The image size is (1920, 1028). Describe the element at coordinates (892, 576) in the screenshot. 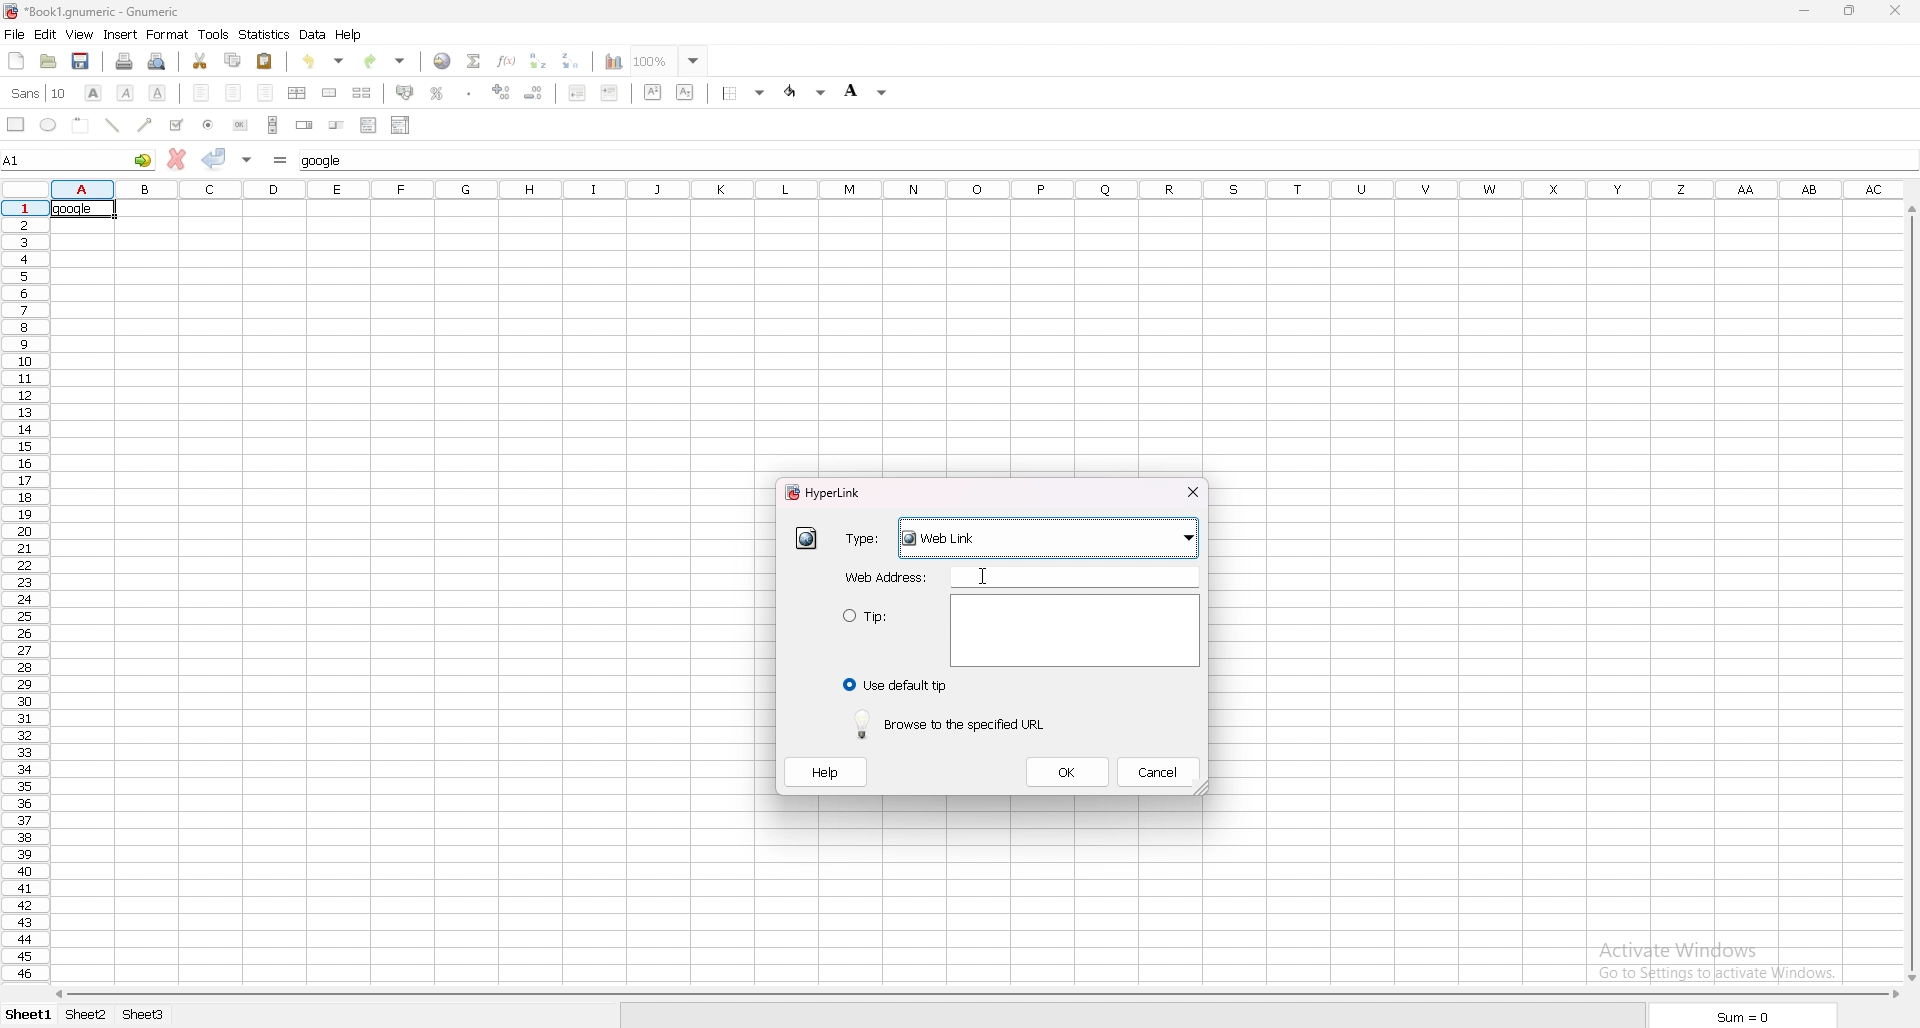

I see `web address` at that location.